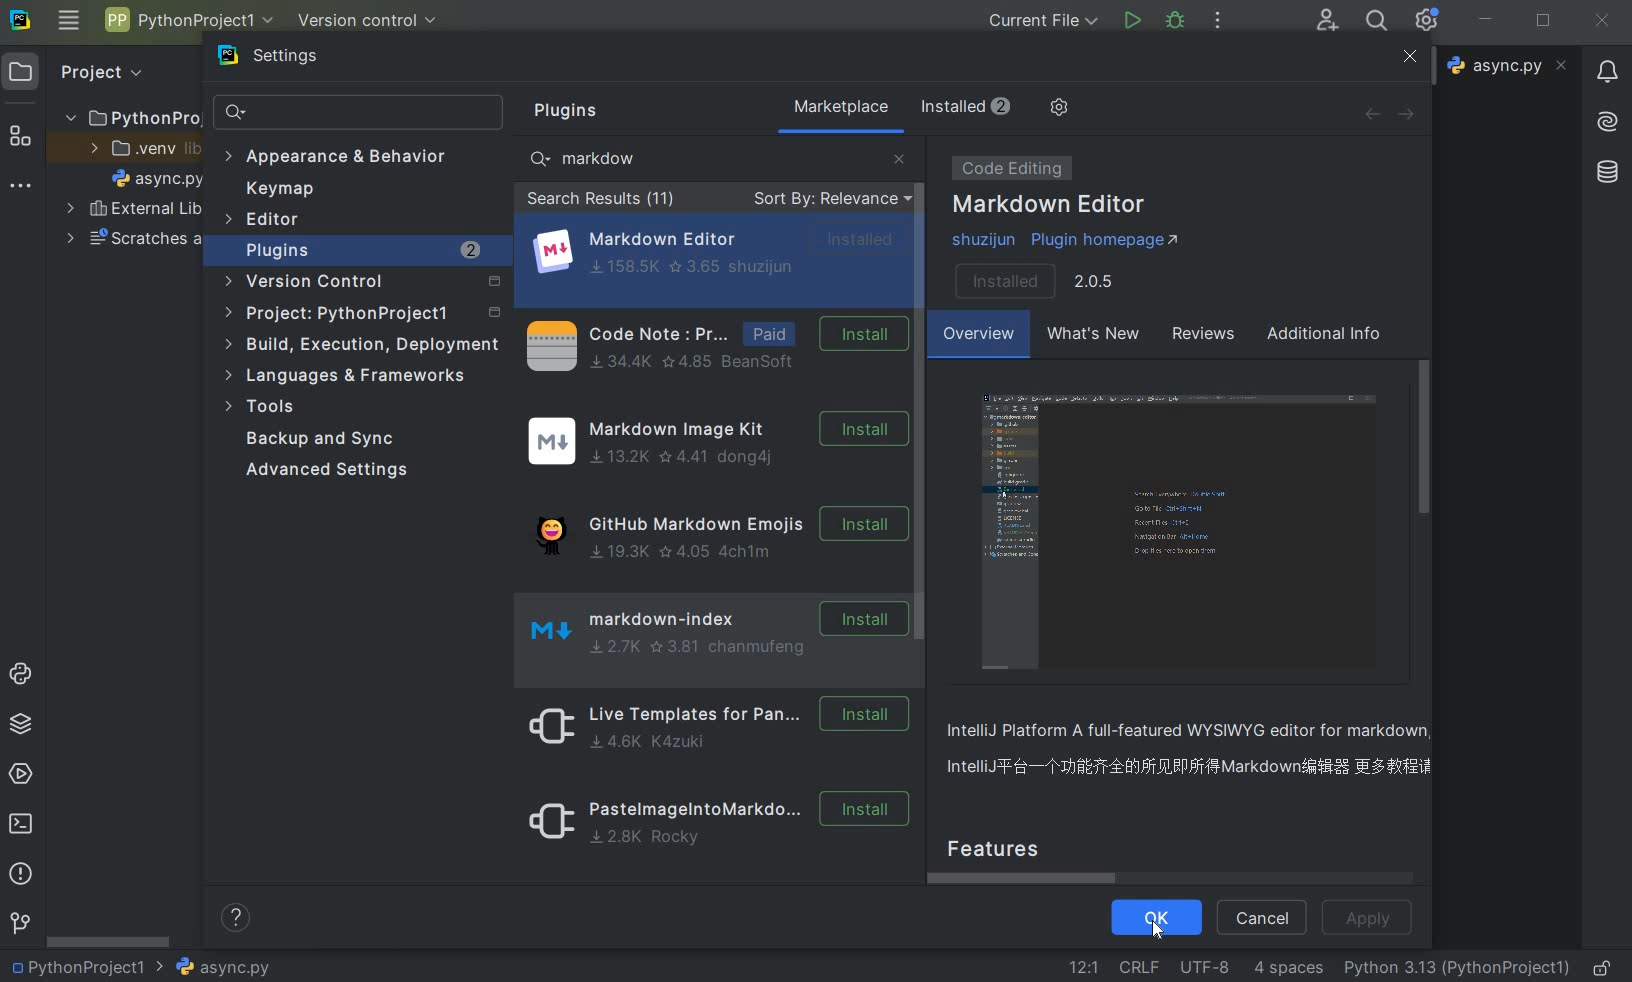  I want to click on close, so click(899, 157).